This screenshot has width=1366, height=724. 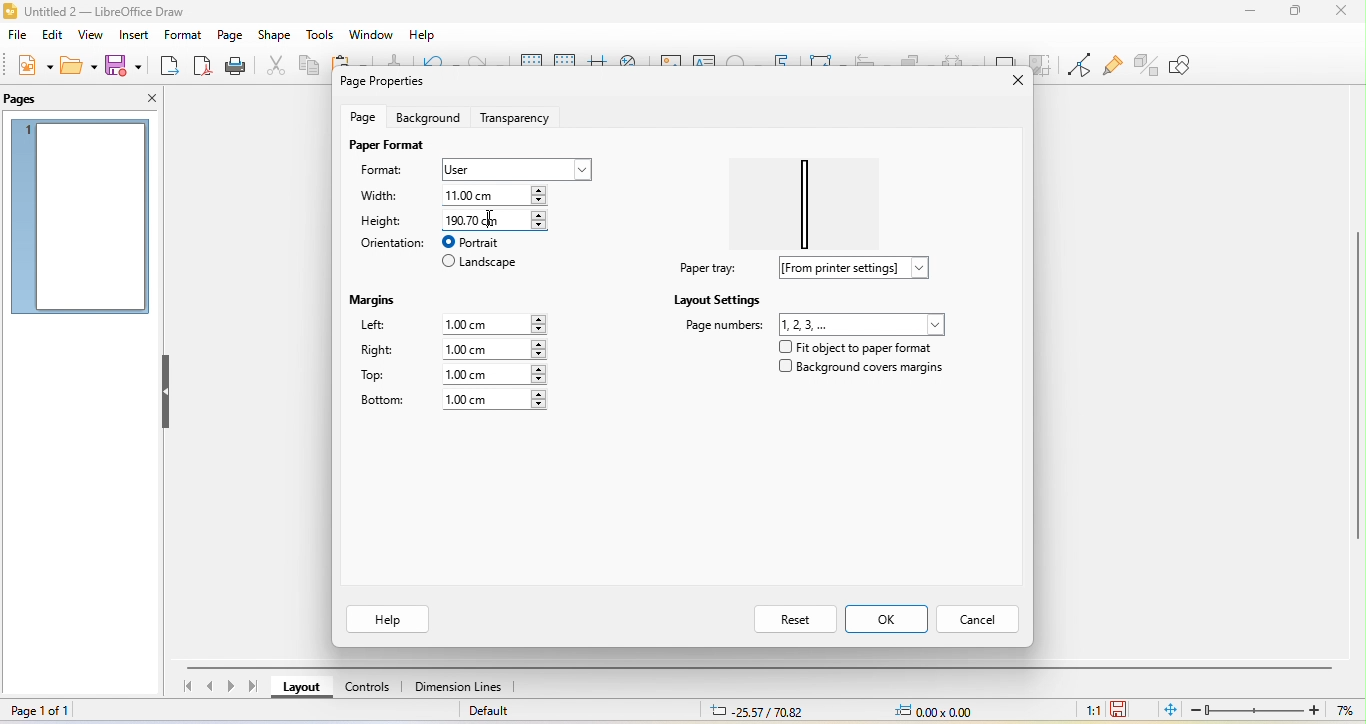 What do you see at coordinates (202, 66) in the screenshot?
I see `export directly as pdf` at bounding box center [202, 66].